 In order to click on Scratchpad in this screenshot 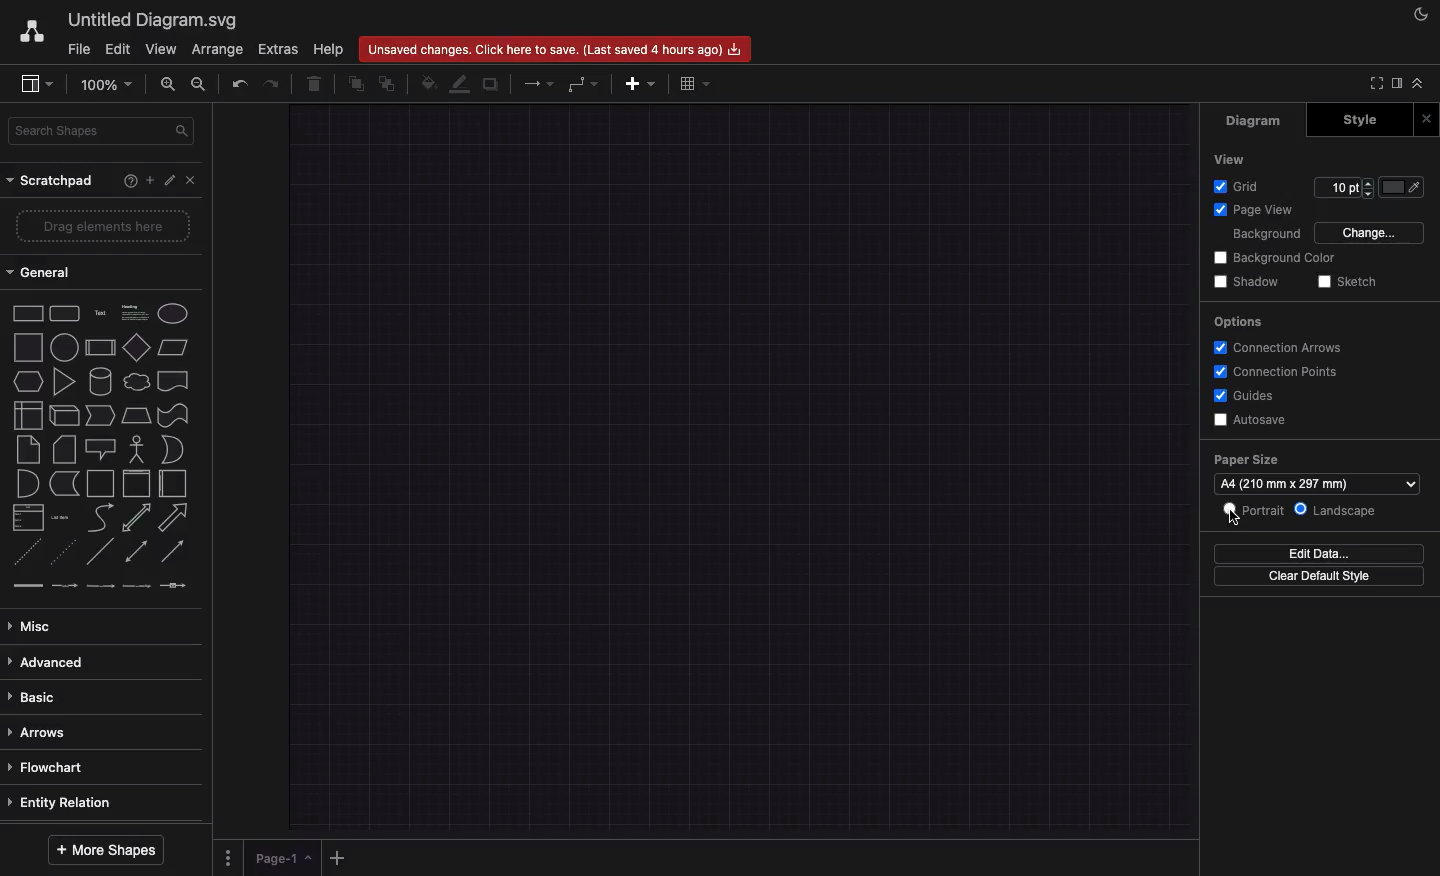, I will do `click(50, 181)`.